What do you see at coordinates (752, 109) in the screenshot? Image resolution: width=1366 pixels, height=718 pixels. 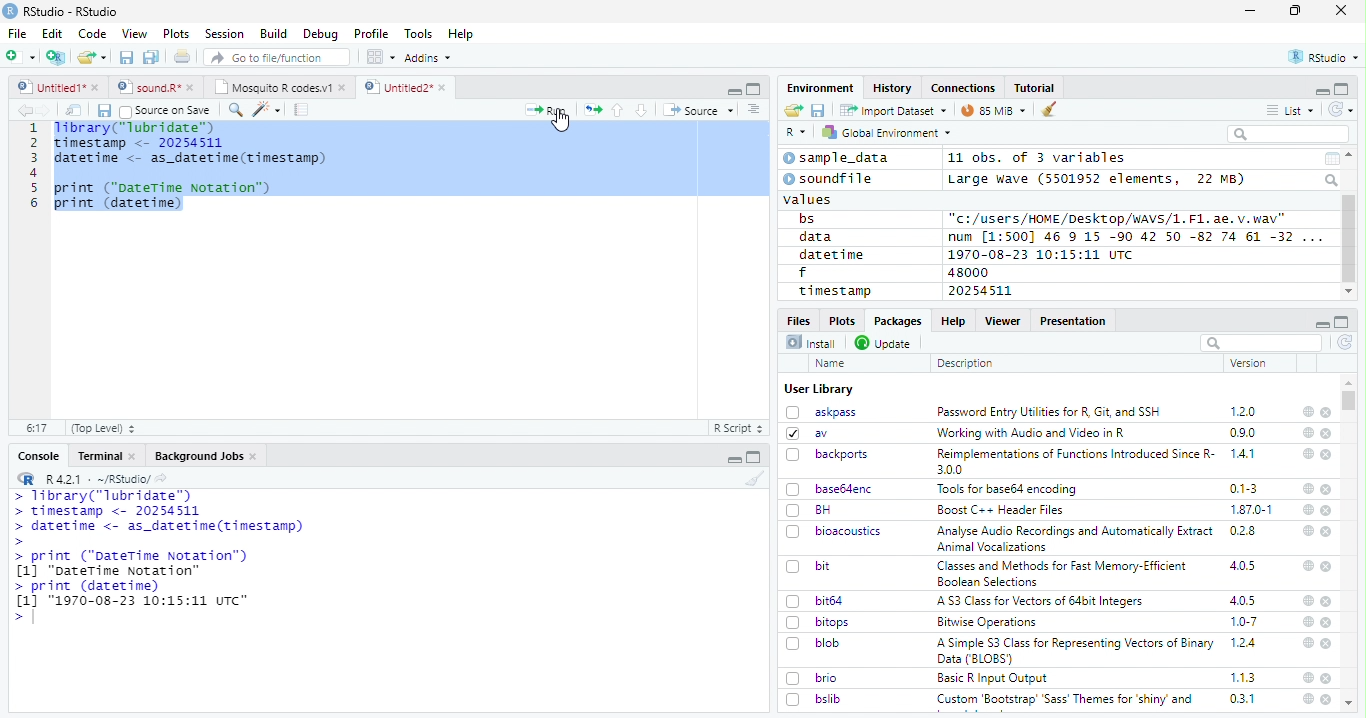 I see `Show document outline` at bounding box center [752, 109].